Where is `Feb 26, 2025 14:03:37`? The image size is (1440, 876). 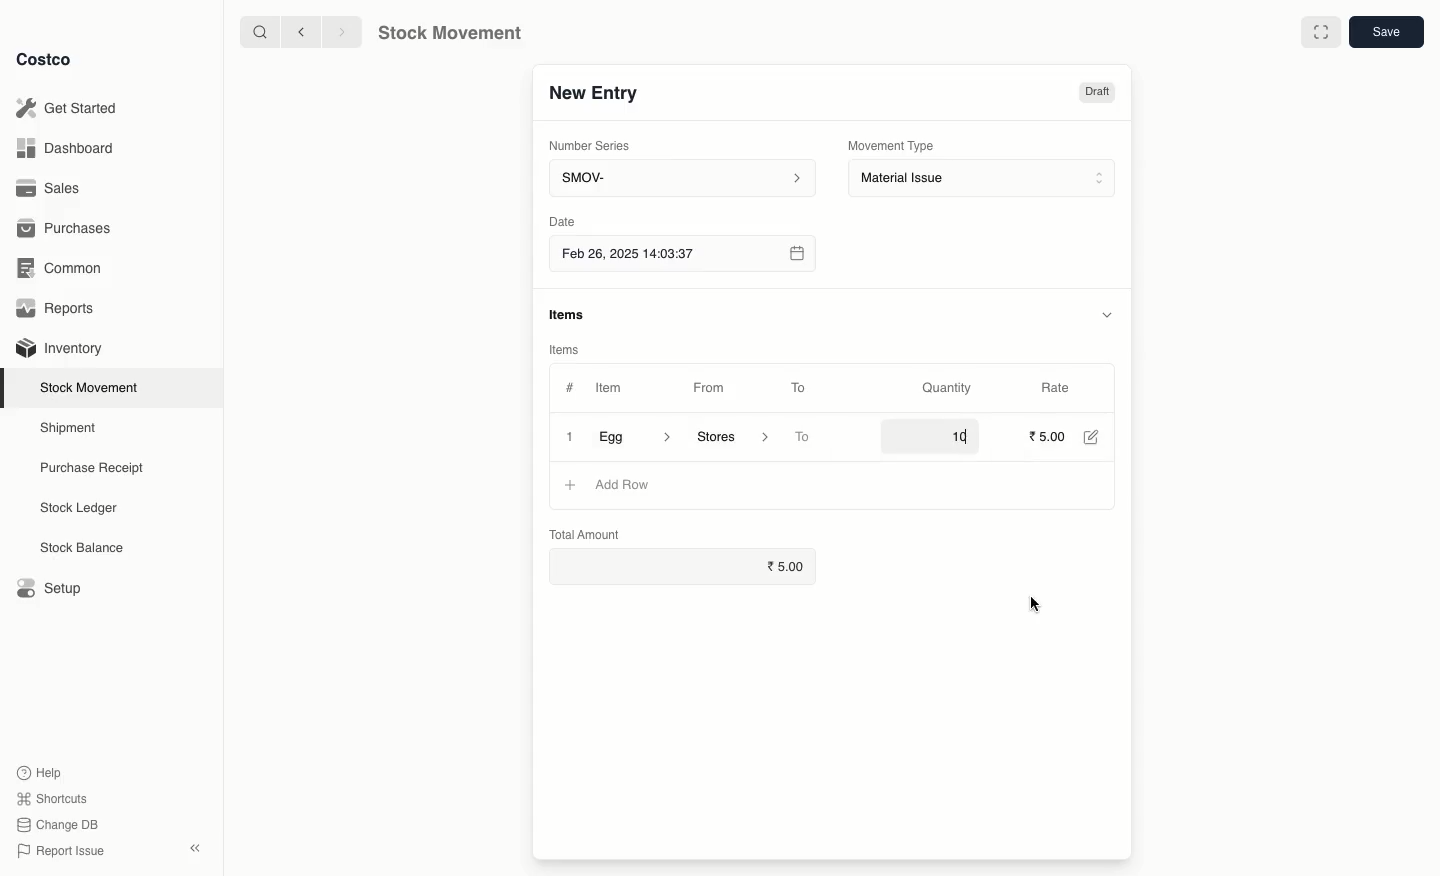 Feb 26, 2025 14:03:37 is located at coordinates (681, 255).